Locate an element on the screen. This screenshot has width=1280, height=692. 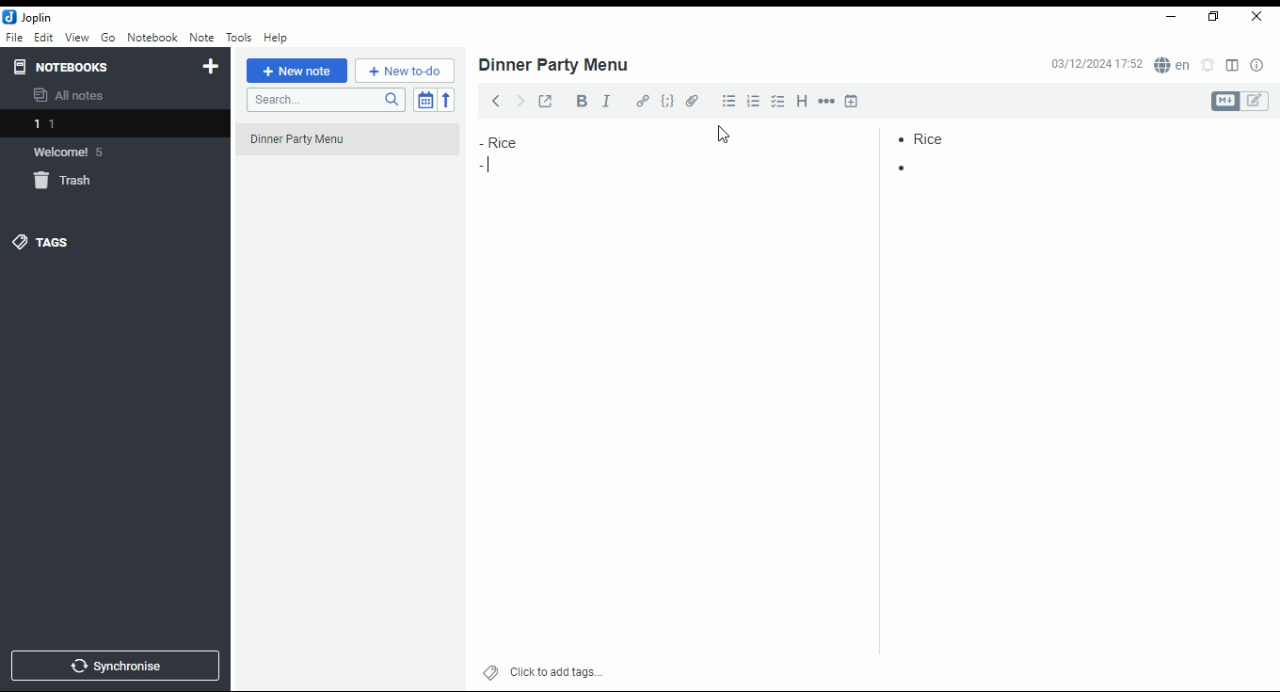
code is located at coordinates (668, 103).